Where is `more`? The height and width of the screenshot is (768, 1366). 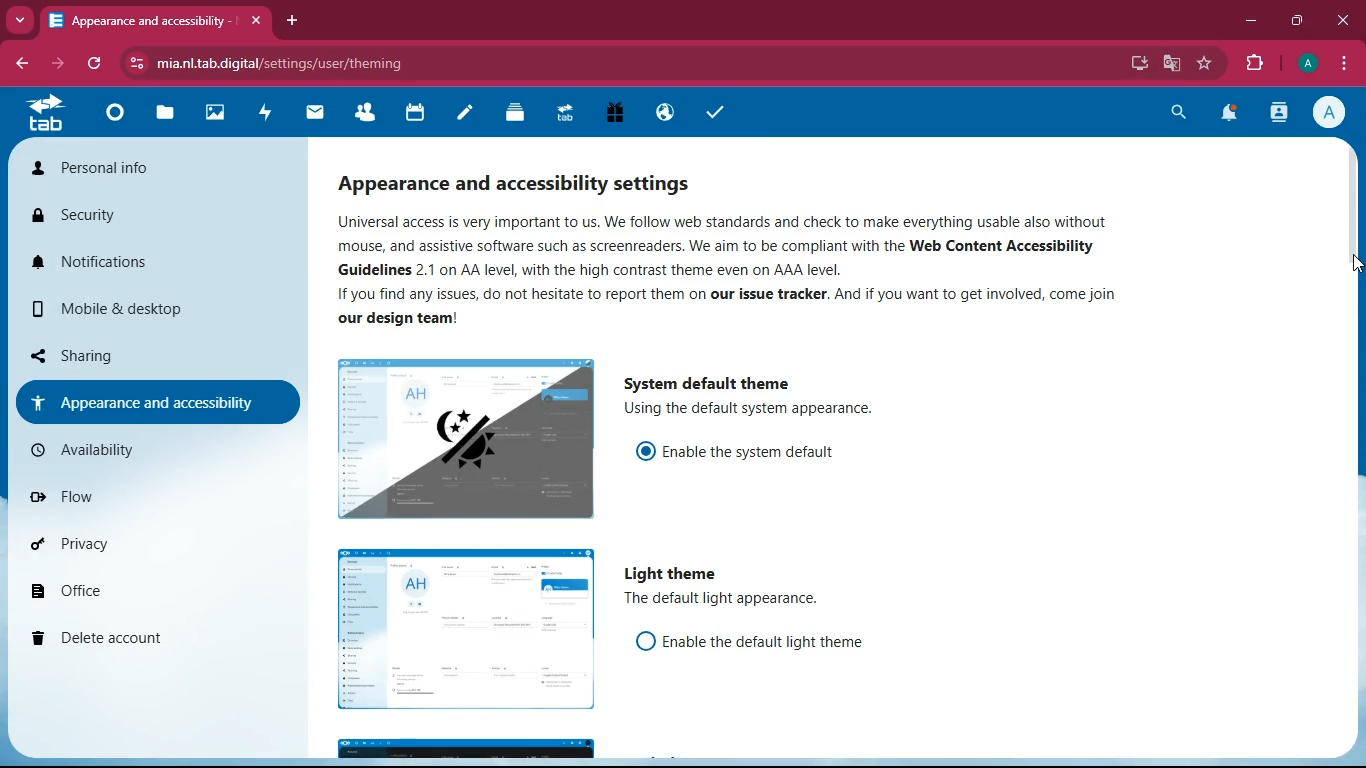 more is located at coordinates (20, 19).